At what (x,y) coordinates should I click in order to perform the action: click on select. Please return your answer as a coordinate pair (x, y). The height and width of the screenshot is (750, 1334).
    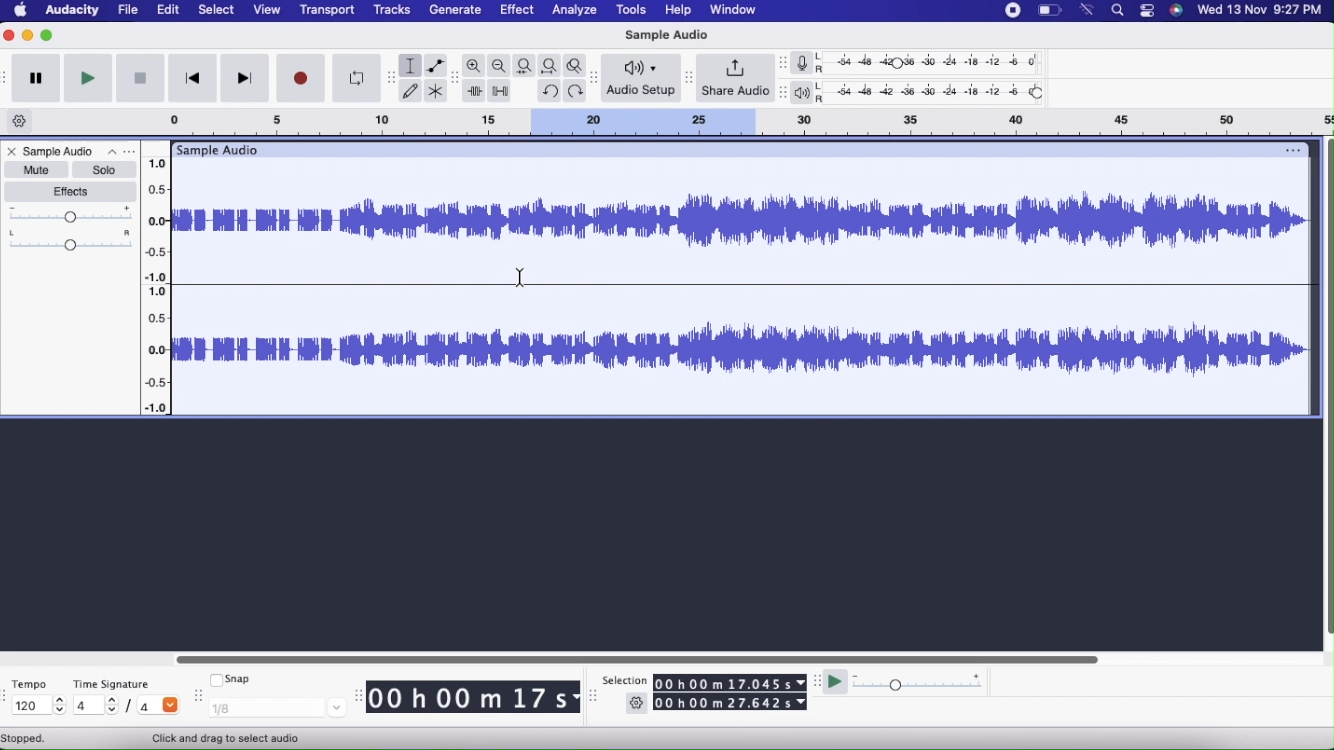
    Looking at the image, I should click on (216, 10).